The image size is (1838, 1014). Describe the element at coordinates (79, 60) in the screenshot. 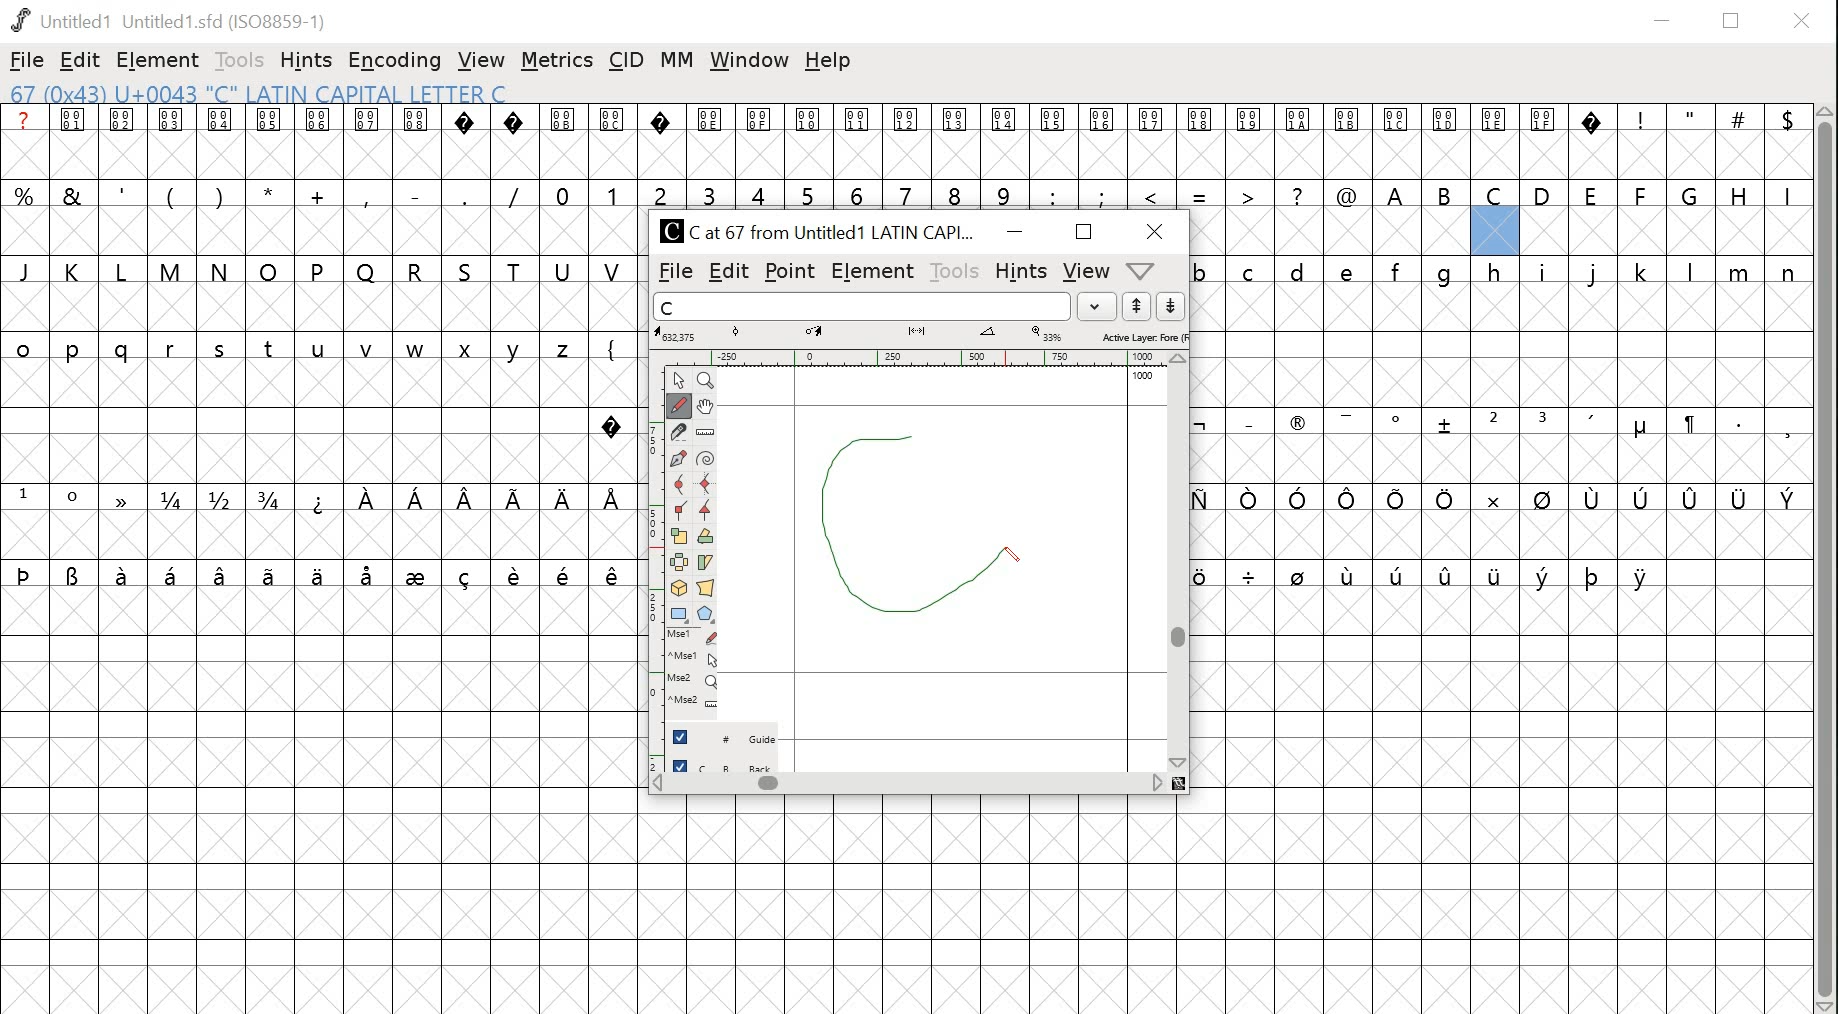

I see `edit` at that location.